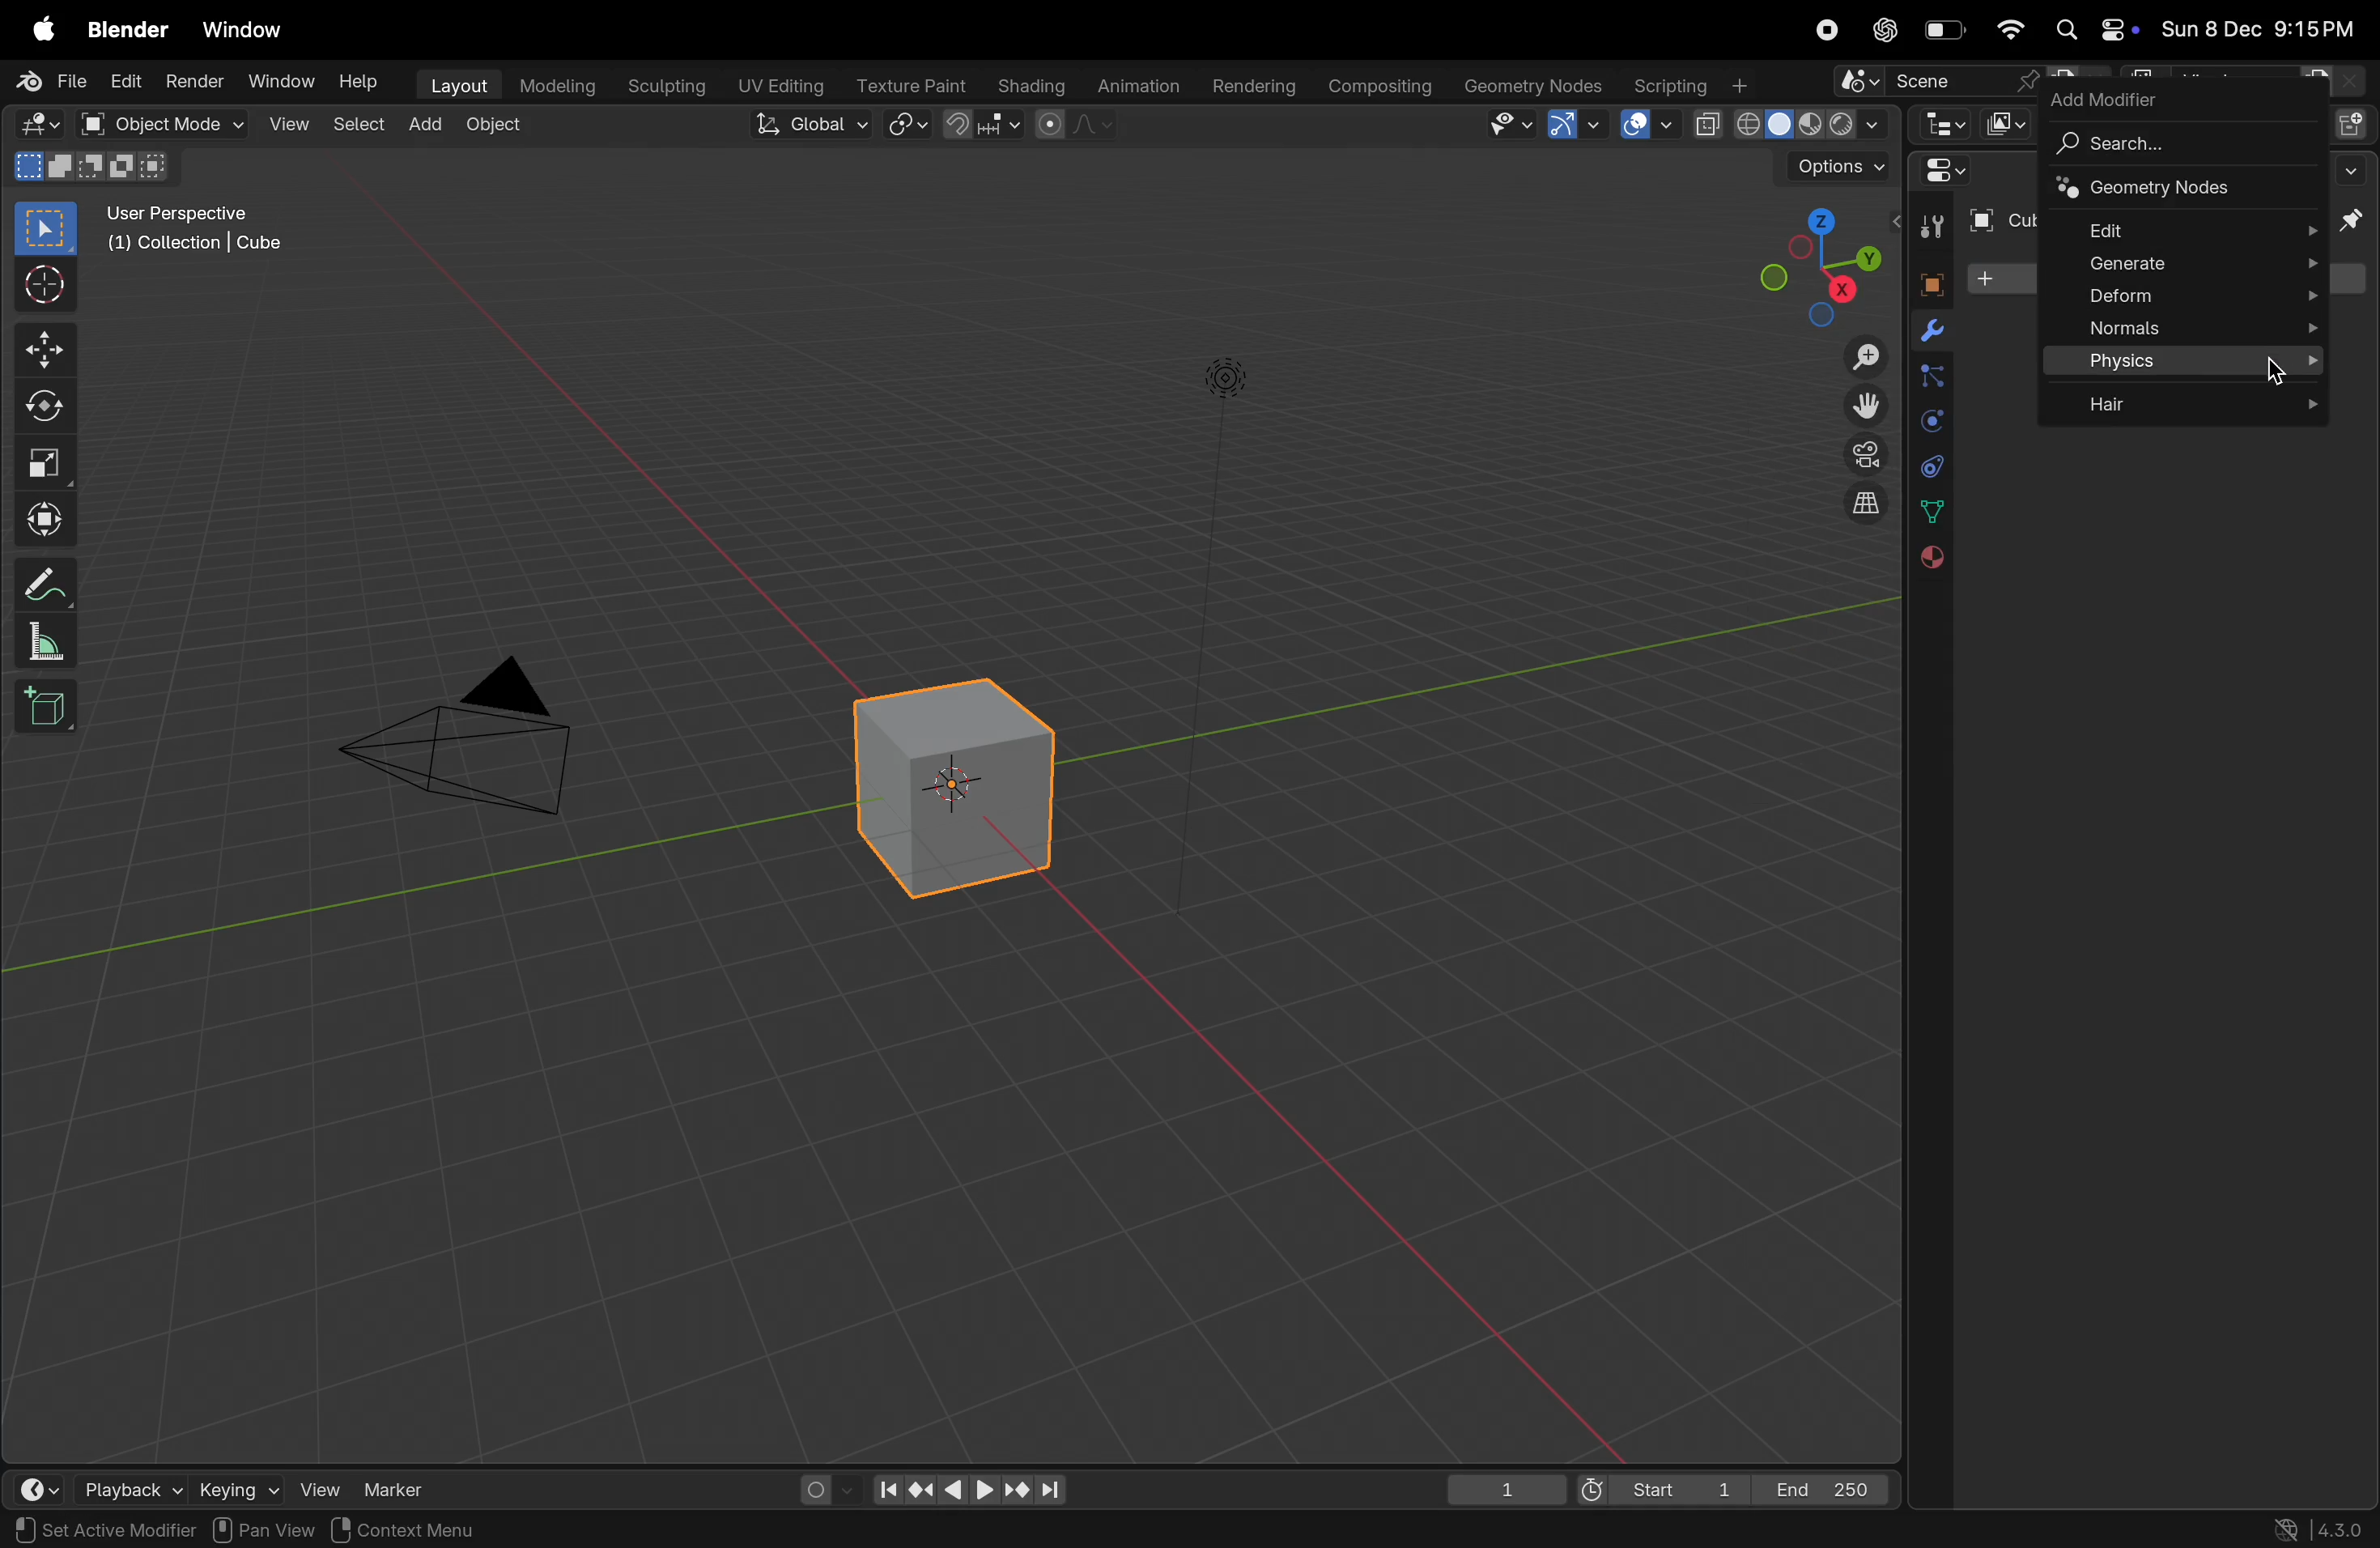 This screenshot has height=1548, width=2380. What do you see at coordinates (38, 125) in the screenshot?
I see `editor type` at bounding box center [38, 125].